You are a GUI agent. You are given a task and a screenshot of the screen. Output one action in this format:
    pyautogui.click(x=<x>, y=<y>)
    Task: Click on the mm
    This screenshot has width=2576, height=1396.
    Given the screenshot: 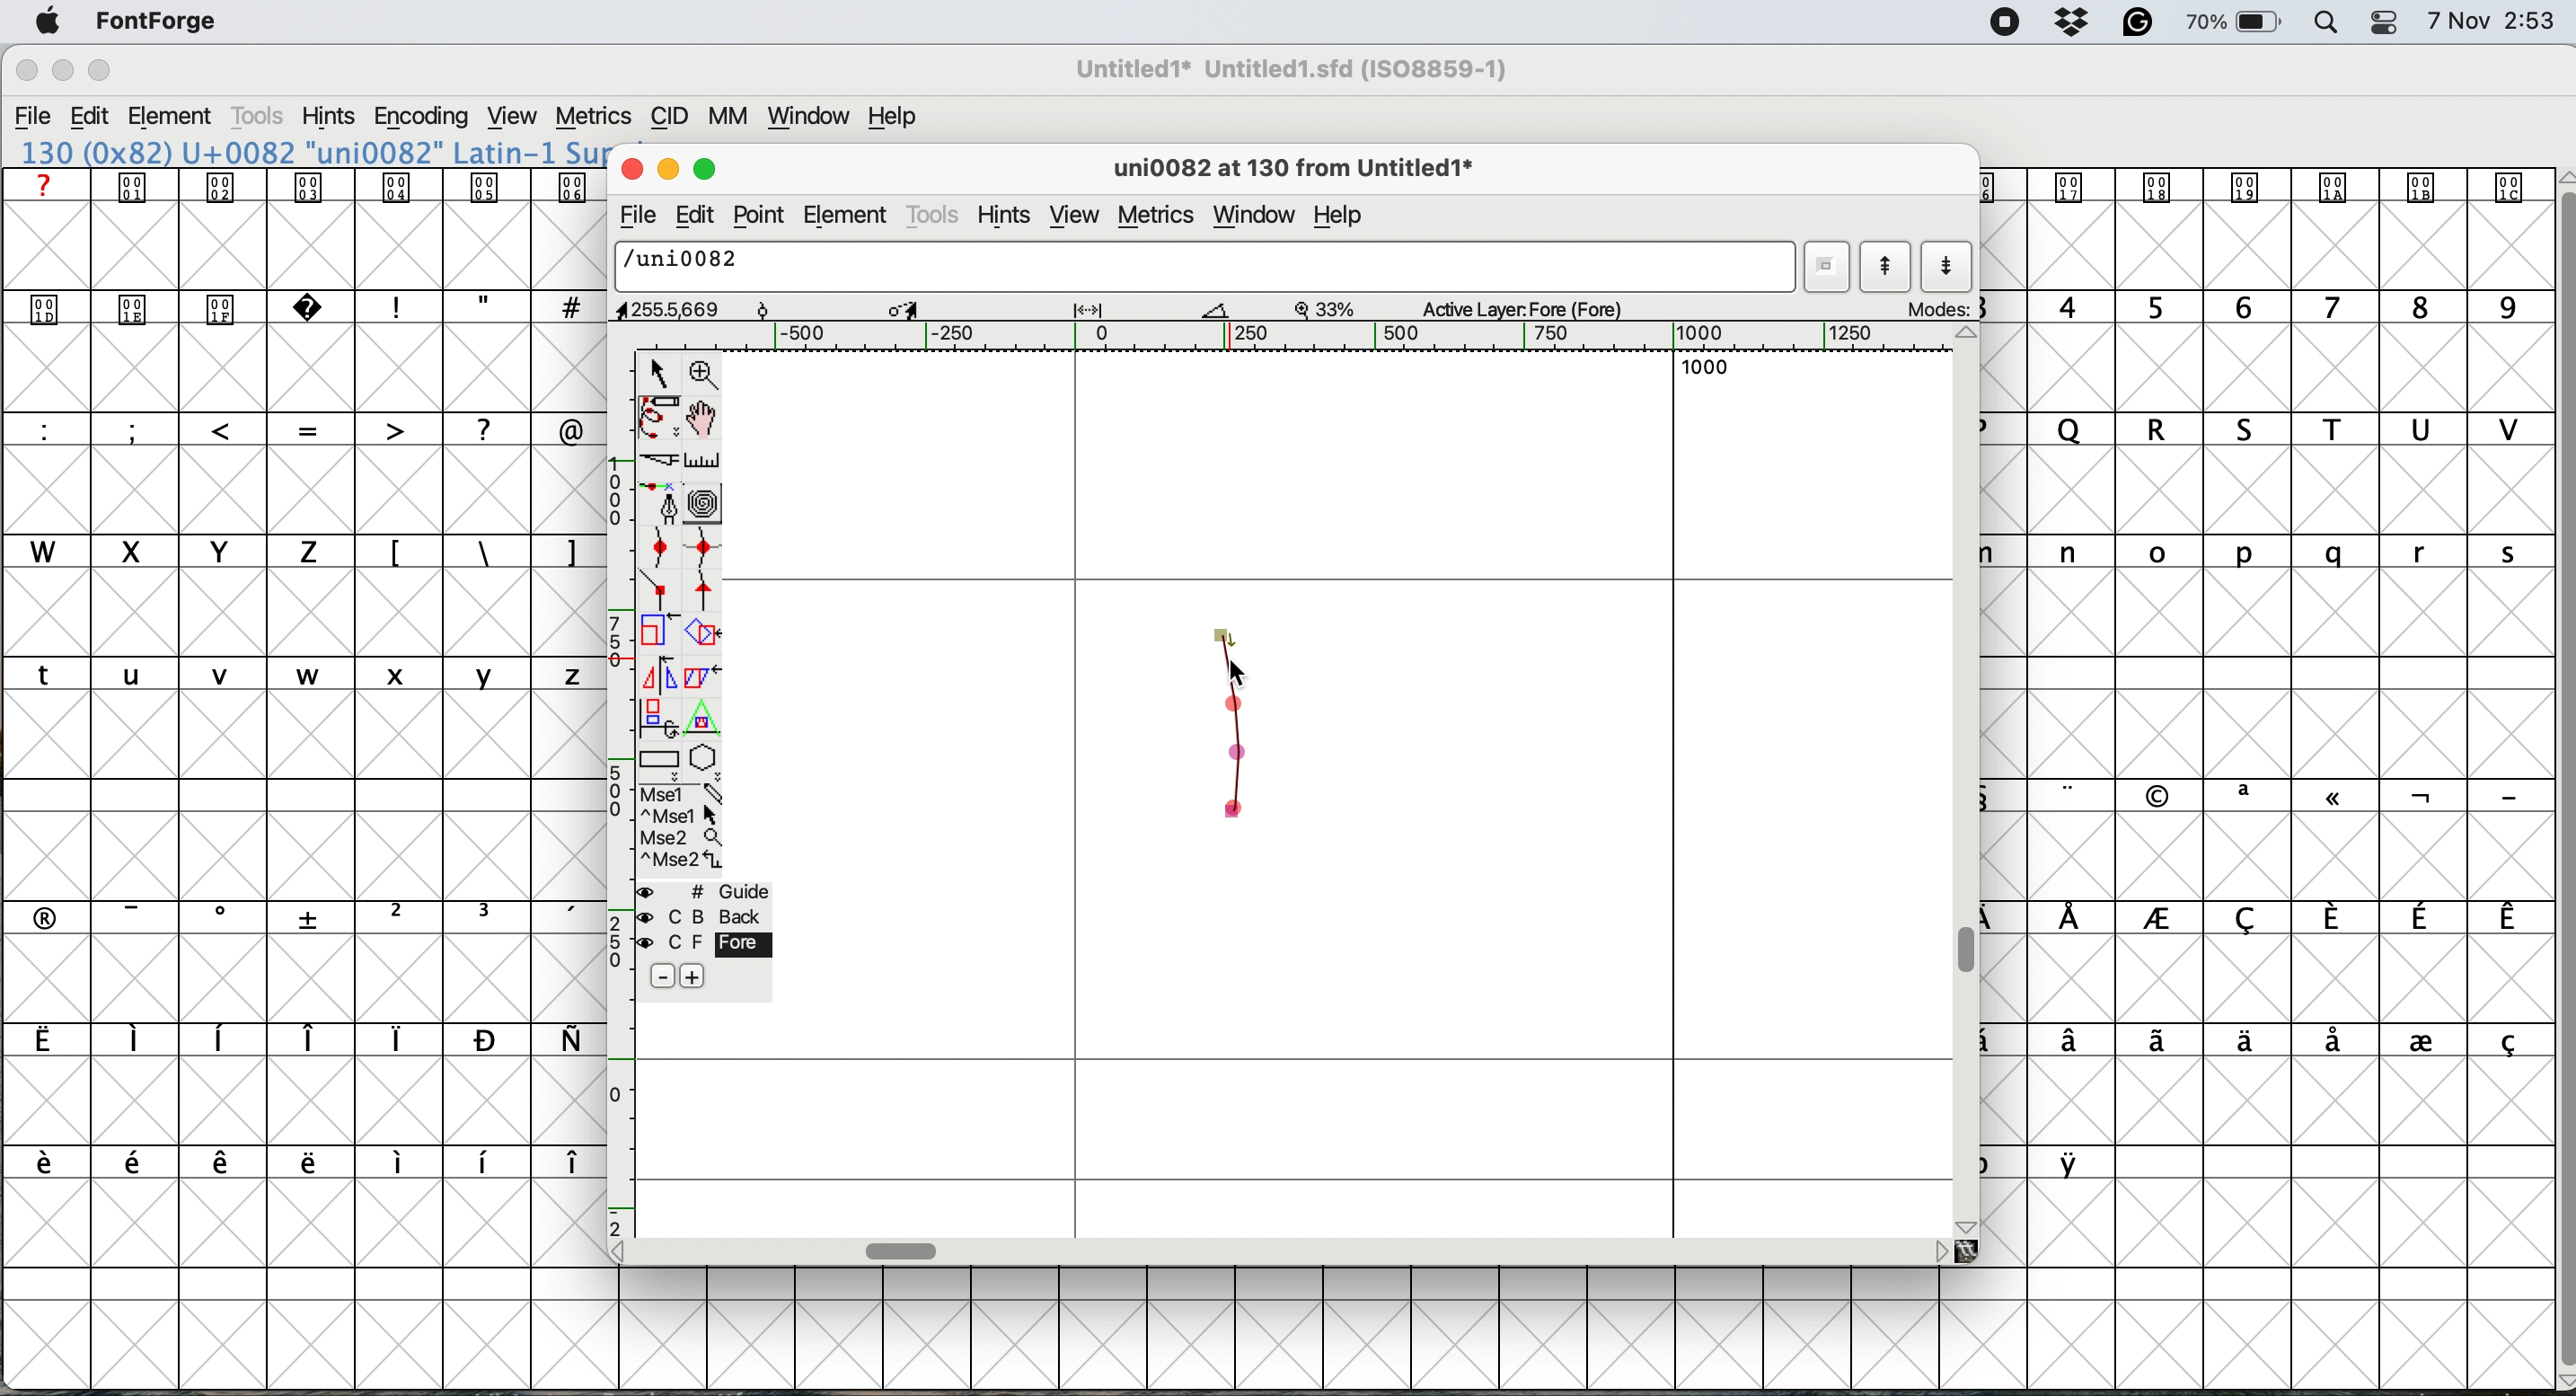 What is the action you would take?
    pyautogui.click(x=735, y=119)
    